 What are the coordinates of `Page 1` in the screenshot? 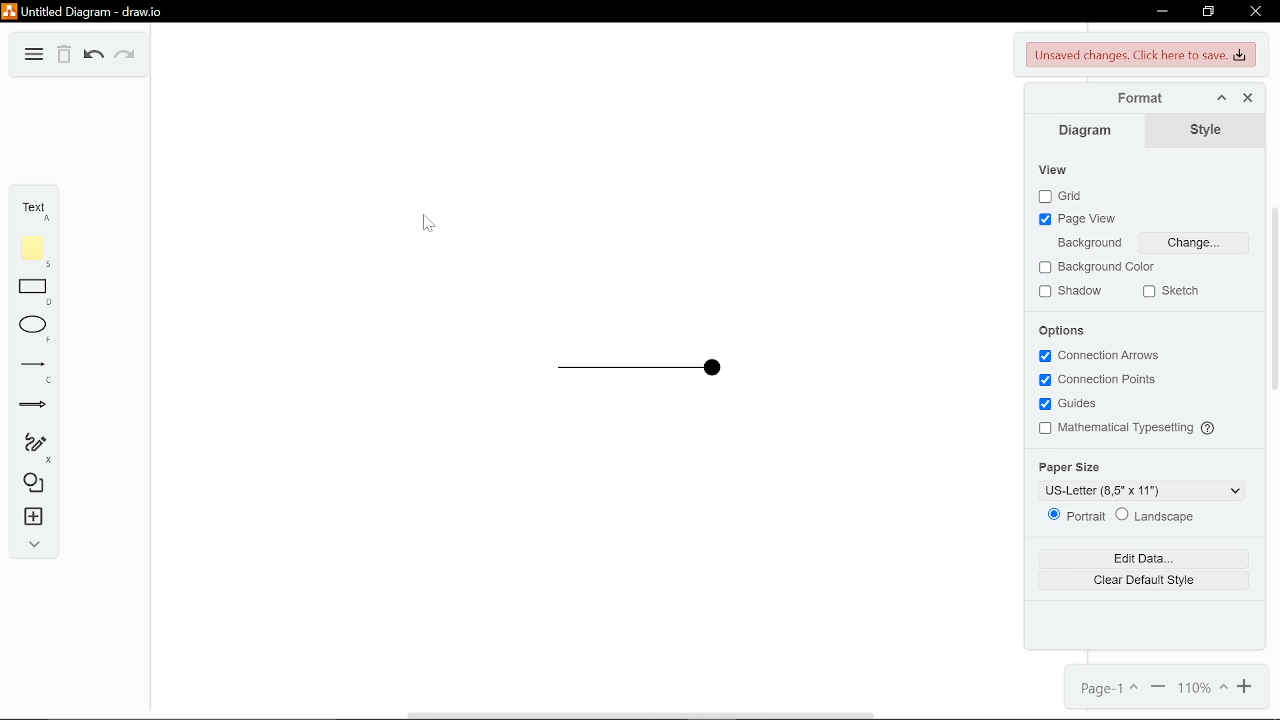 It's located at (1109, 689).